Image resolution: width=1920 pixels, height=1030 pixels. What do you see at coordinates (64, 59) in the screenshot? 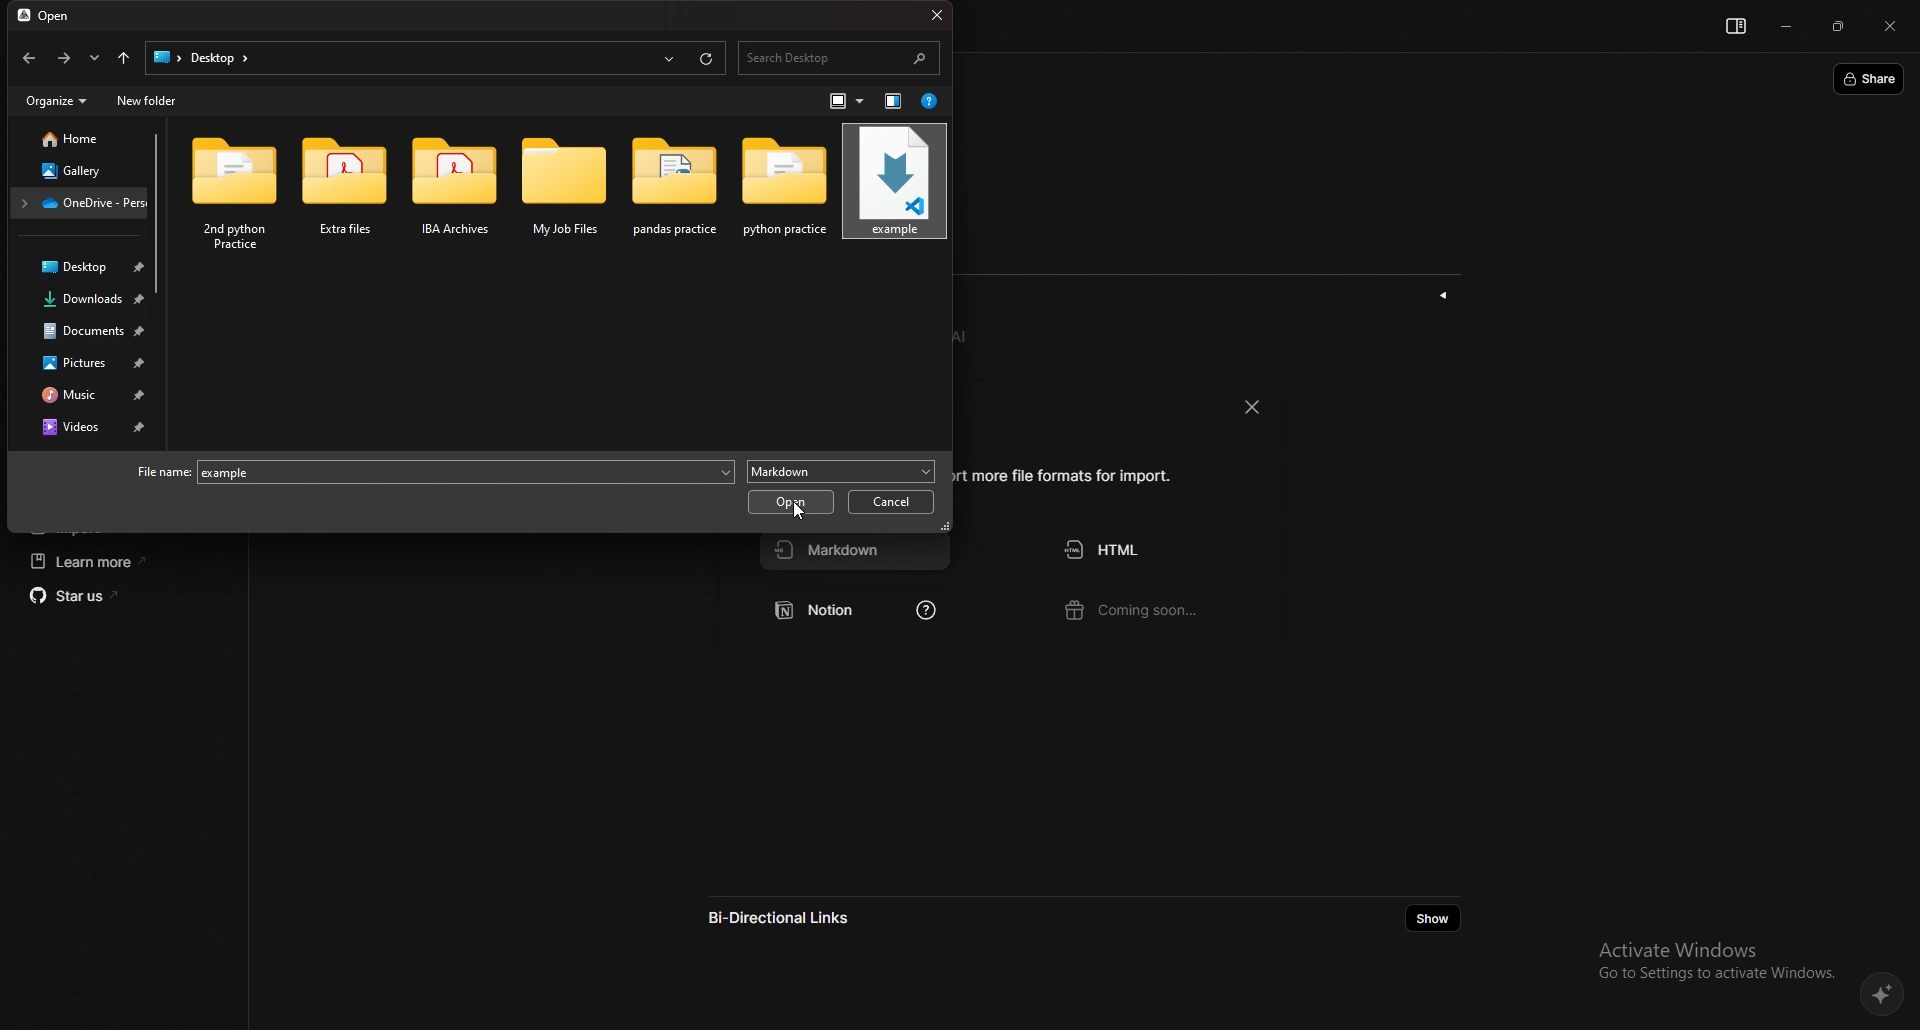
I see `forward` at bounding box center [64, 59].